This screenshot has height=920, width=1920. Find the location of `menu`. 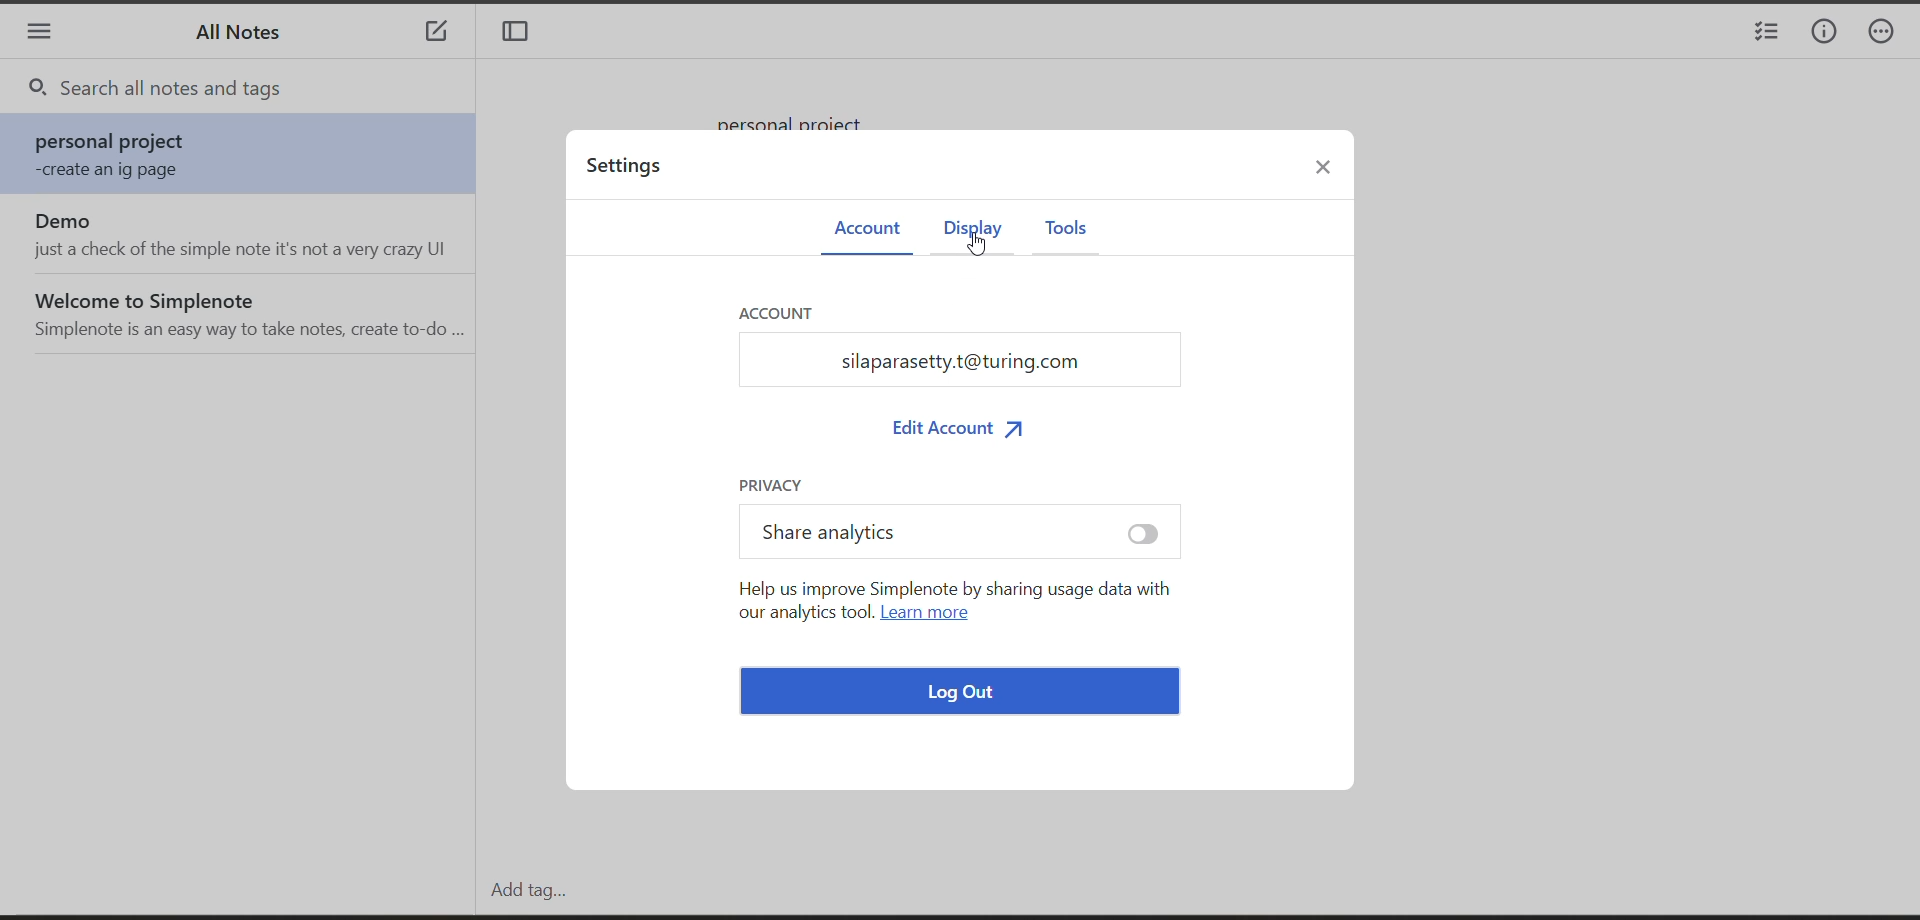

menu is located at coordinates (39, 34).